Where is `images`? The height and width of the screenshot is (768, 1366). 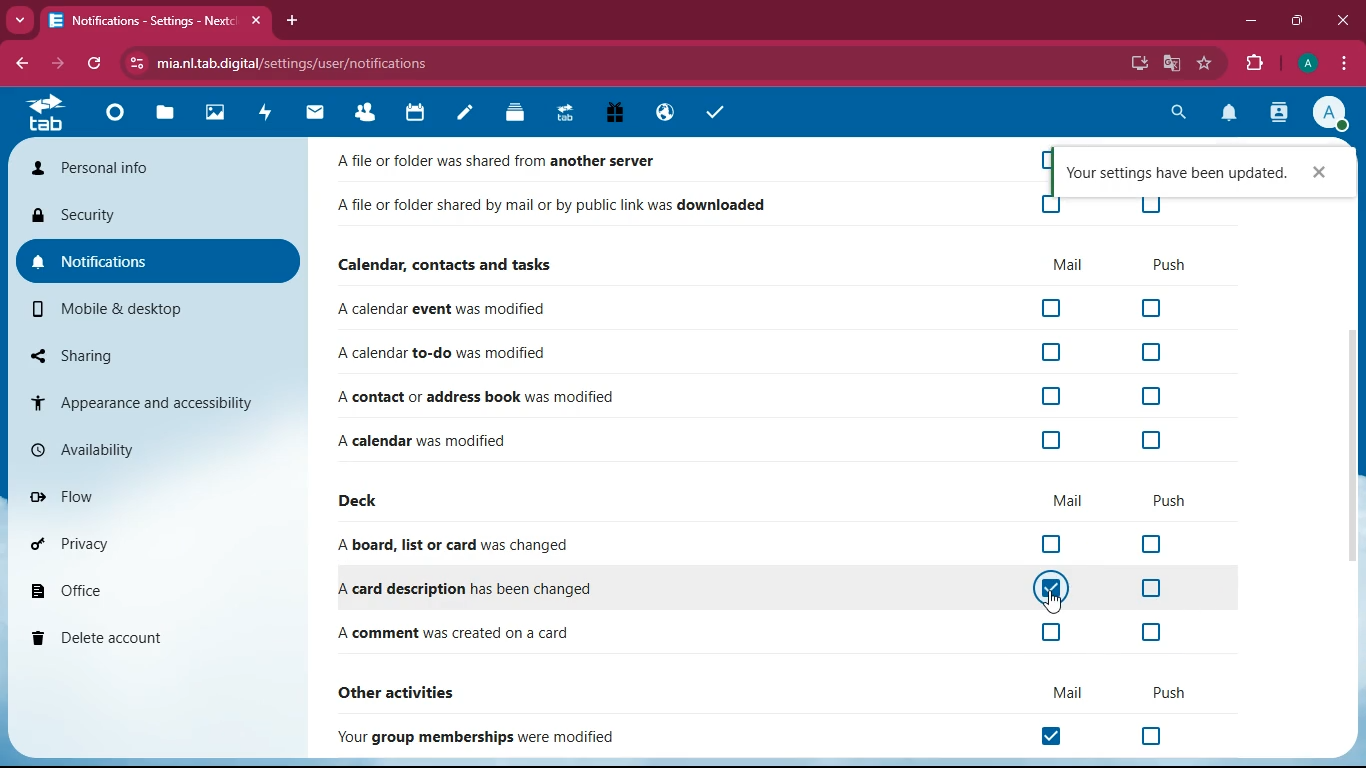 images is located at coordinates (213, 114).